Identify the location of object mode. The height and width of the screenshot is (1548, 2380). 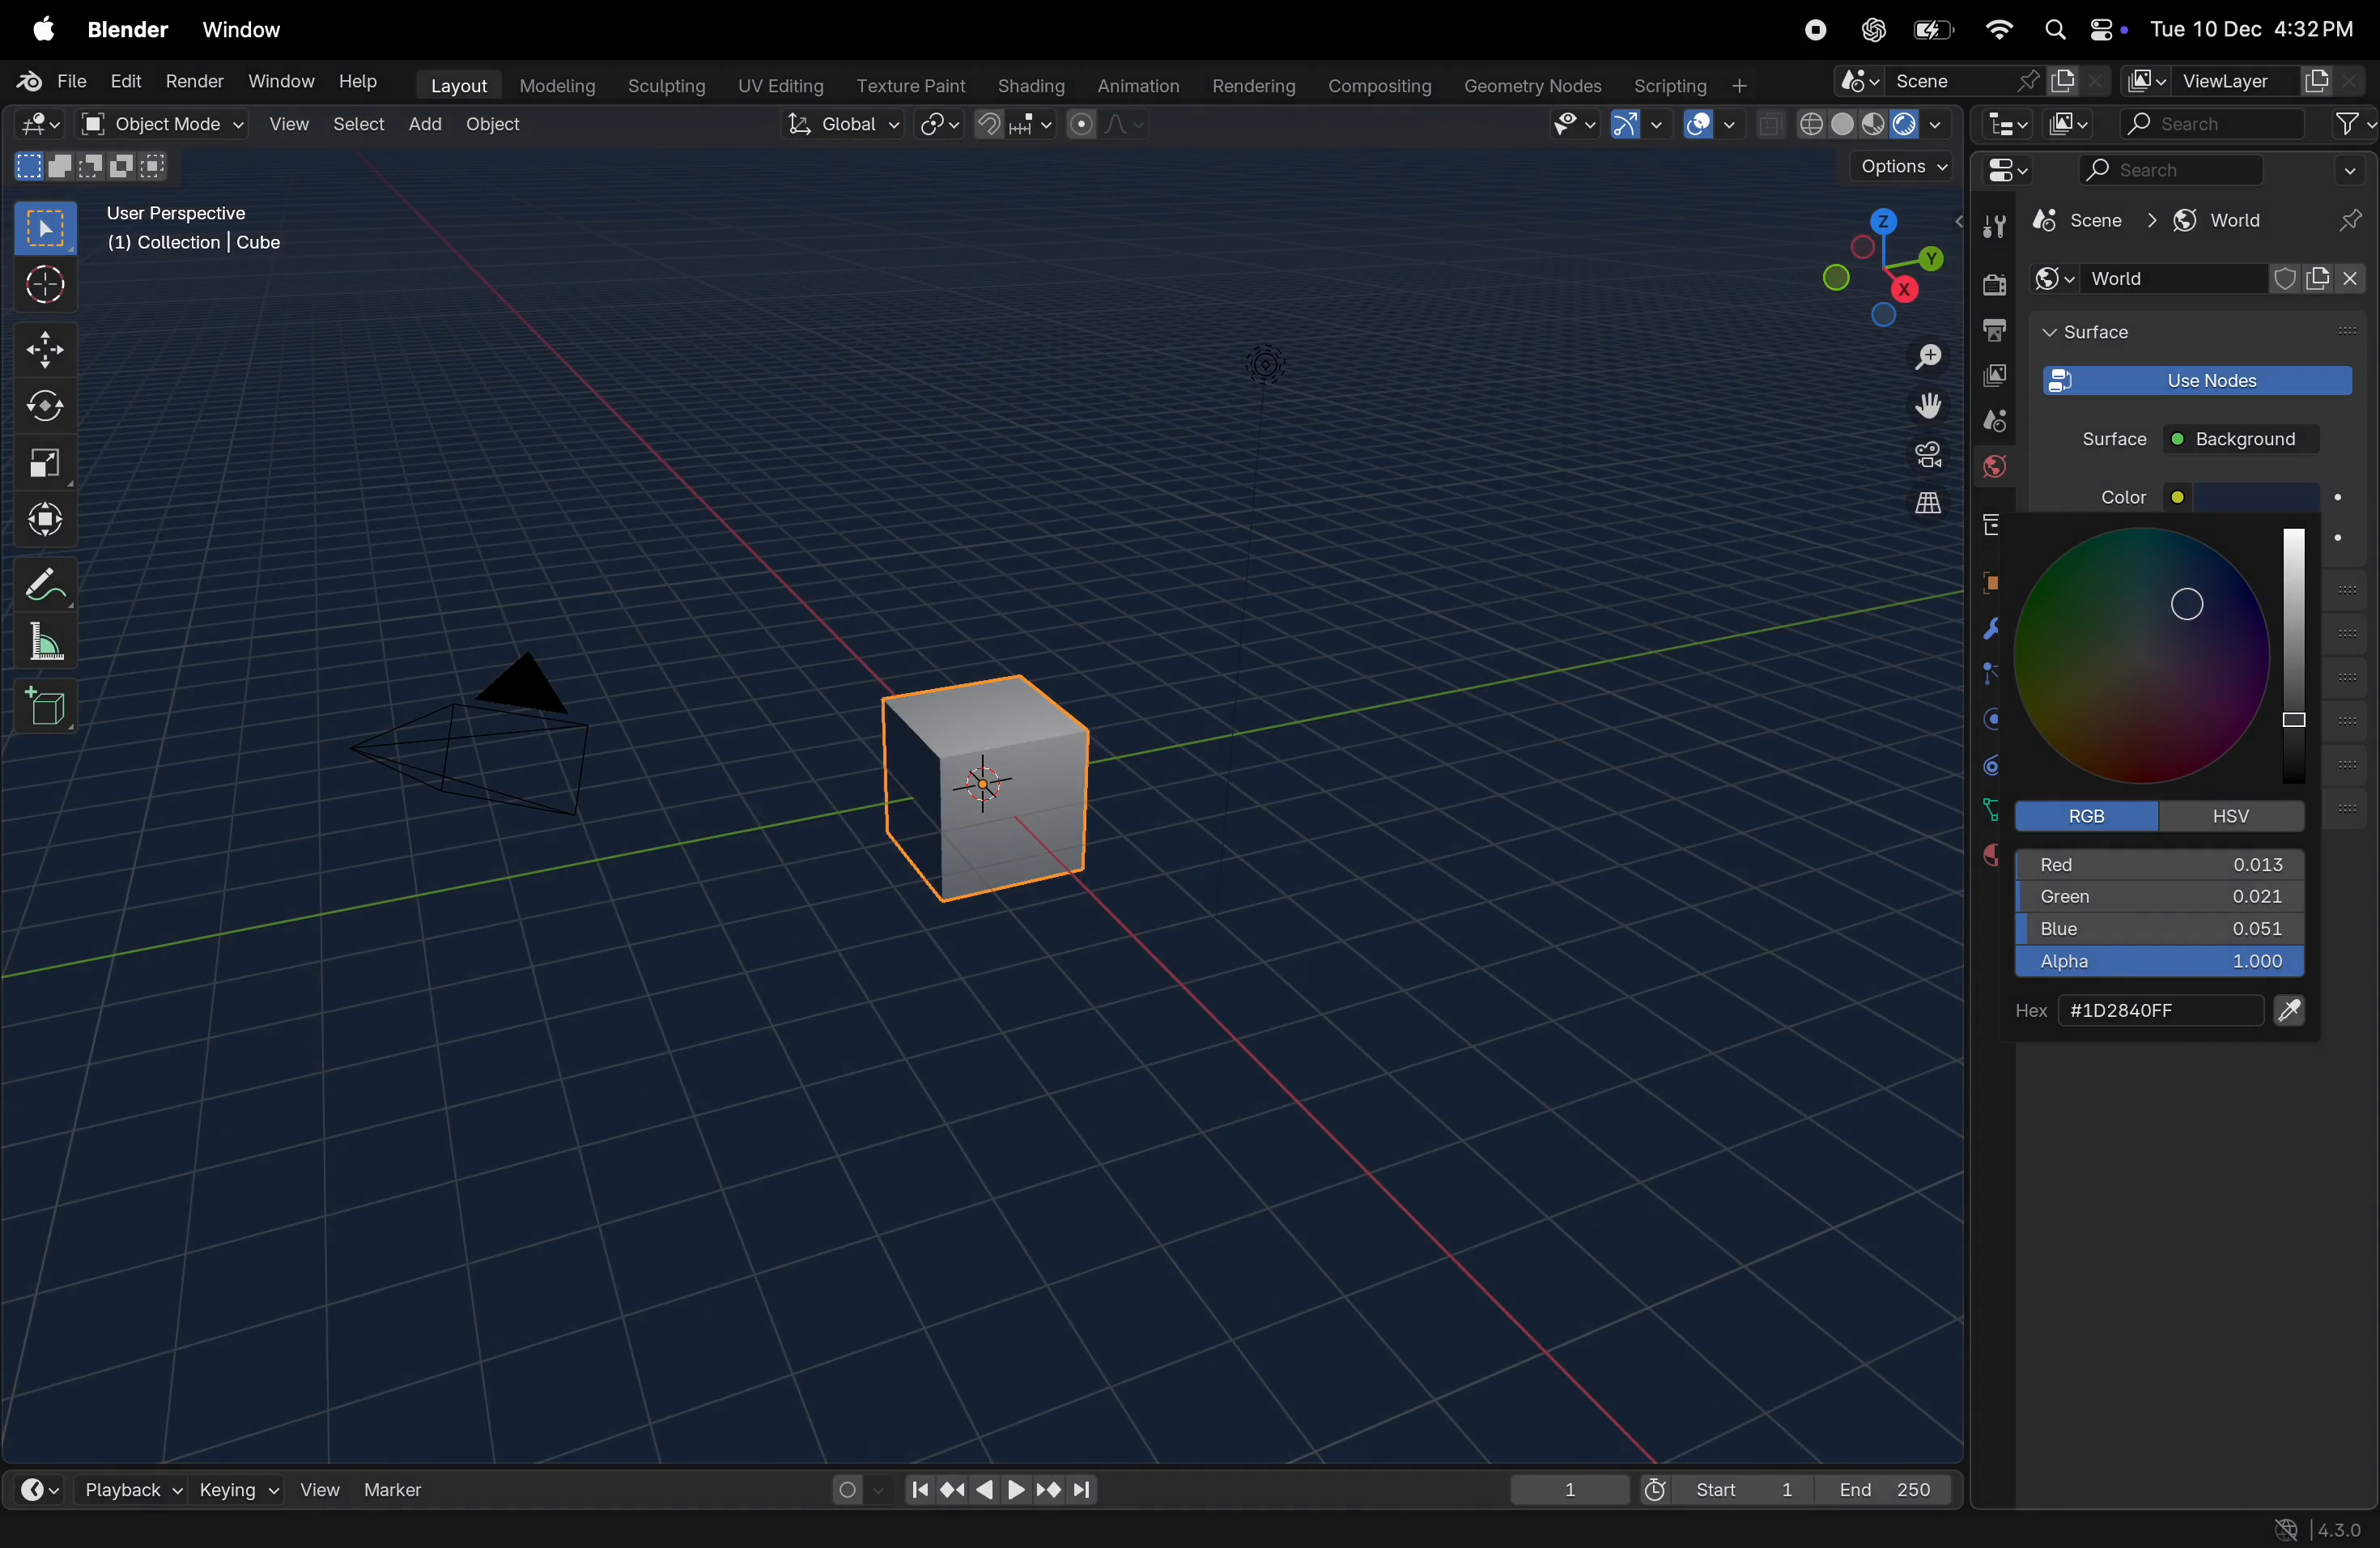
(158, 124).